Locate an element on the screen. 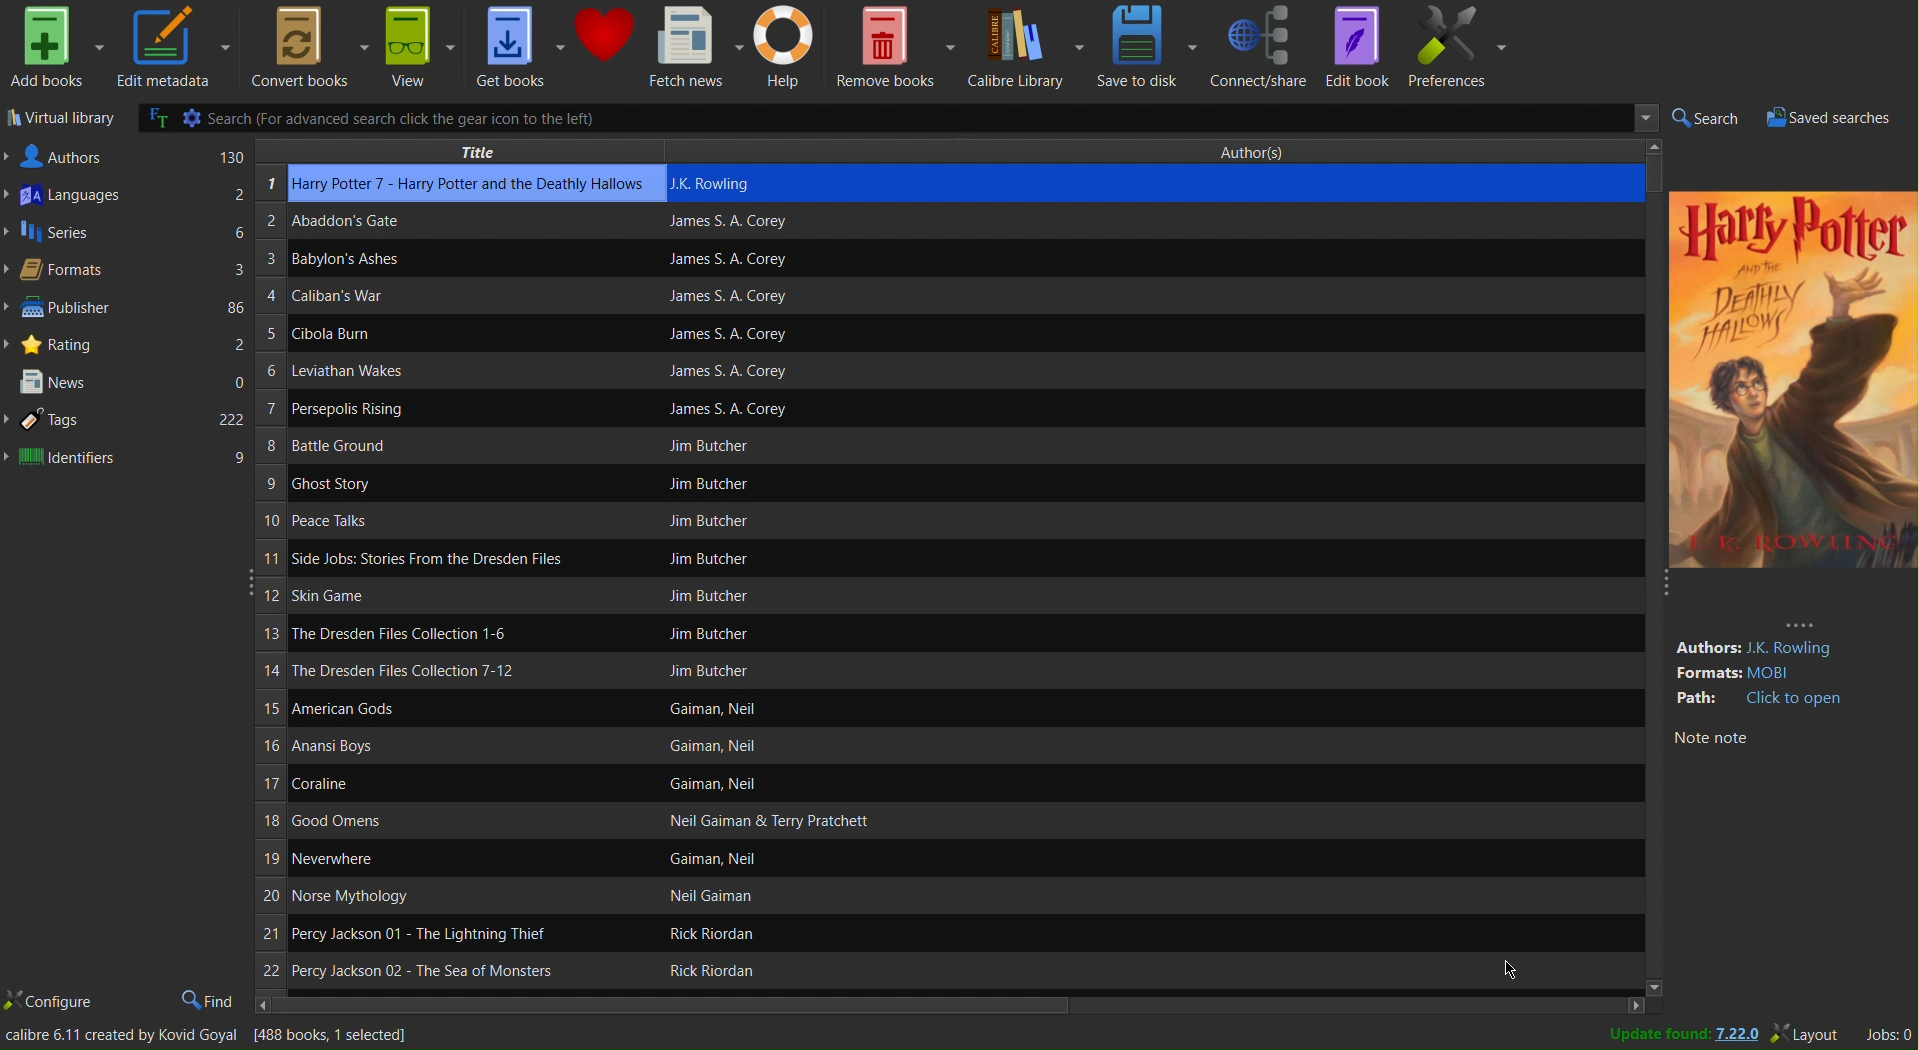 This screenshot has width=1918, height=1050. Change the title/author/cover is located at coordinates (211, 1038).